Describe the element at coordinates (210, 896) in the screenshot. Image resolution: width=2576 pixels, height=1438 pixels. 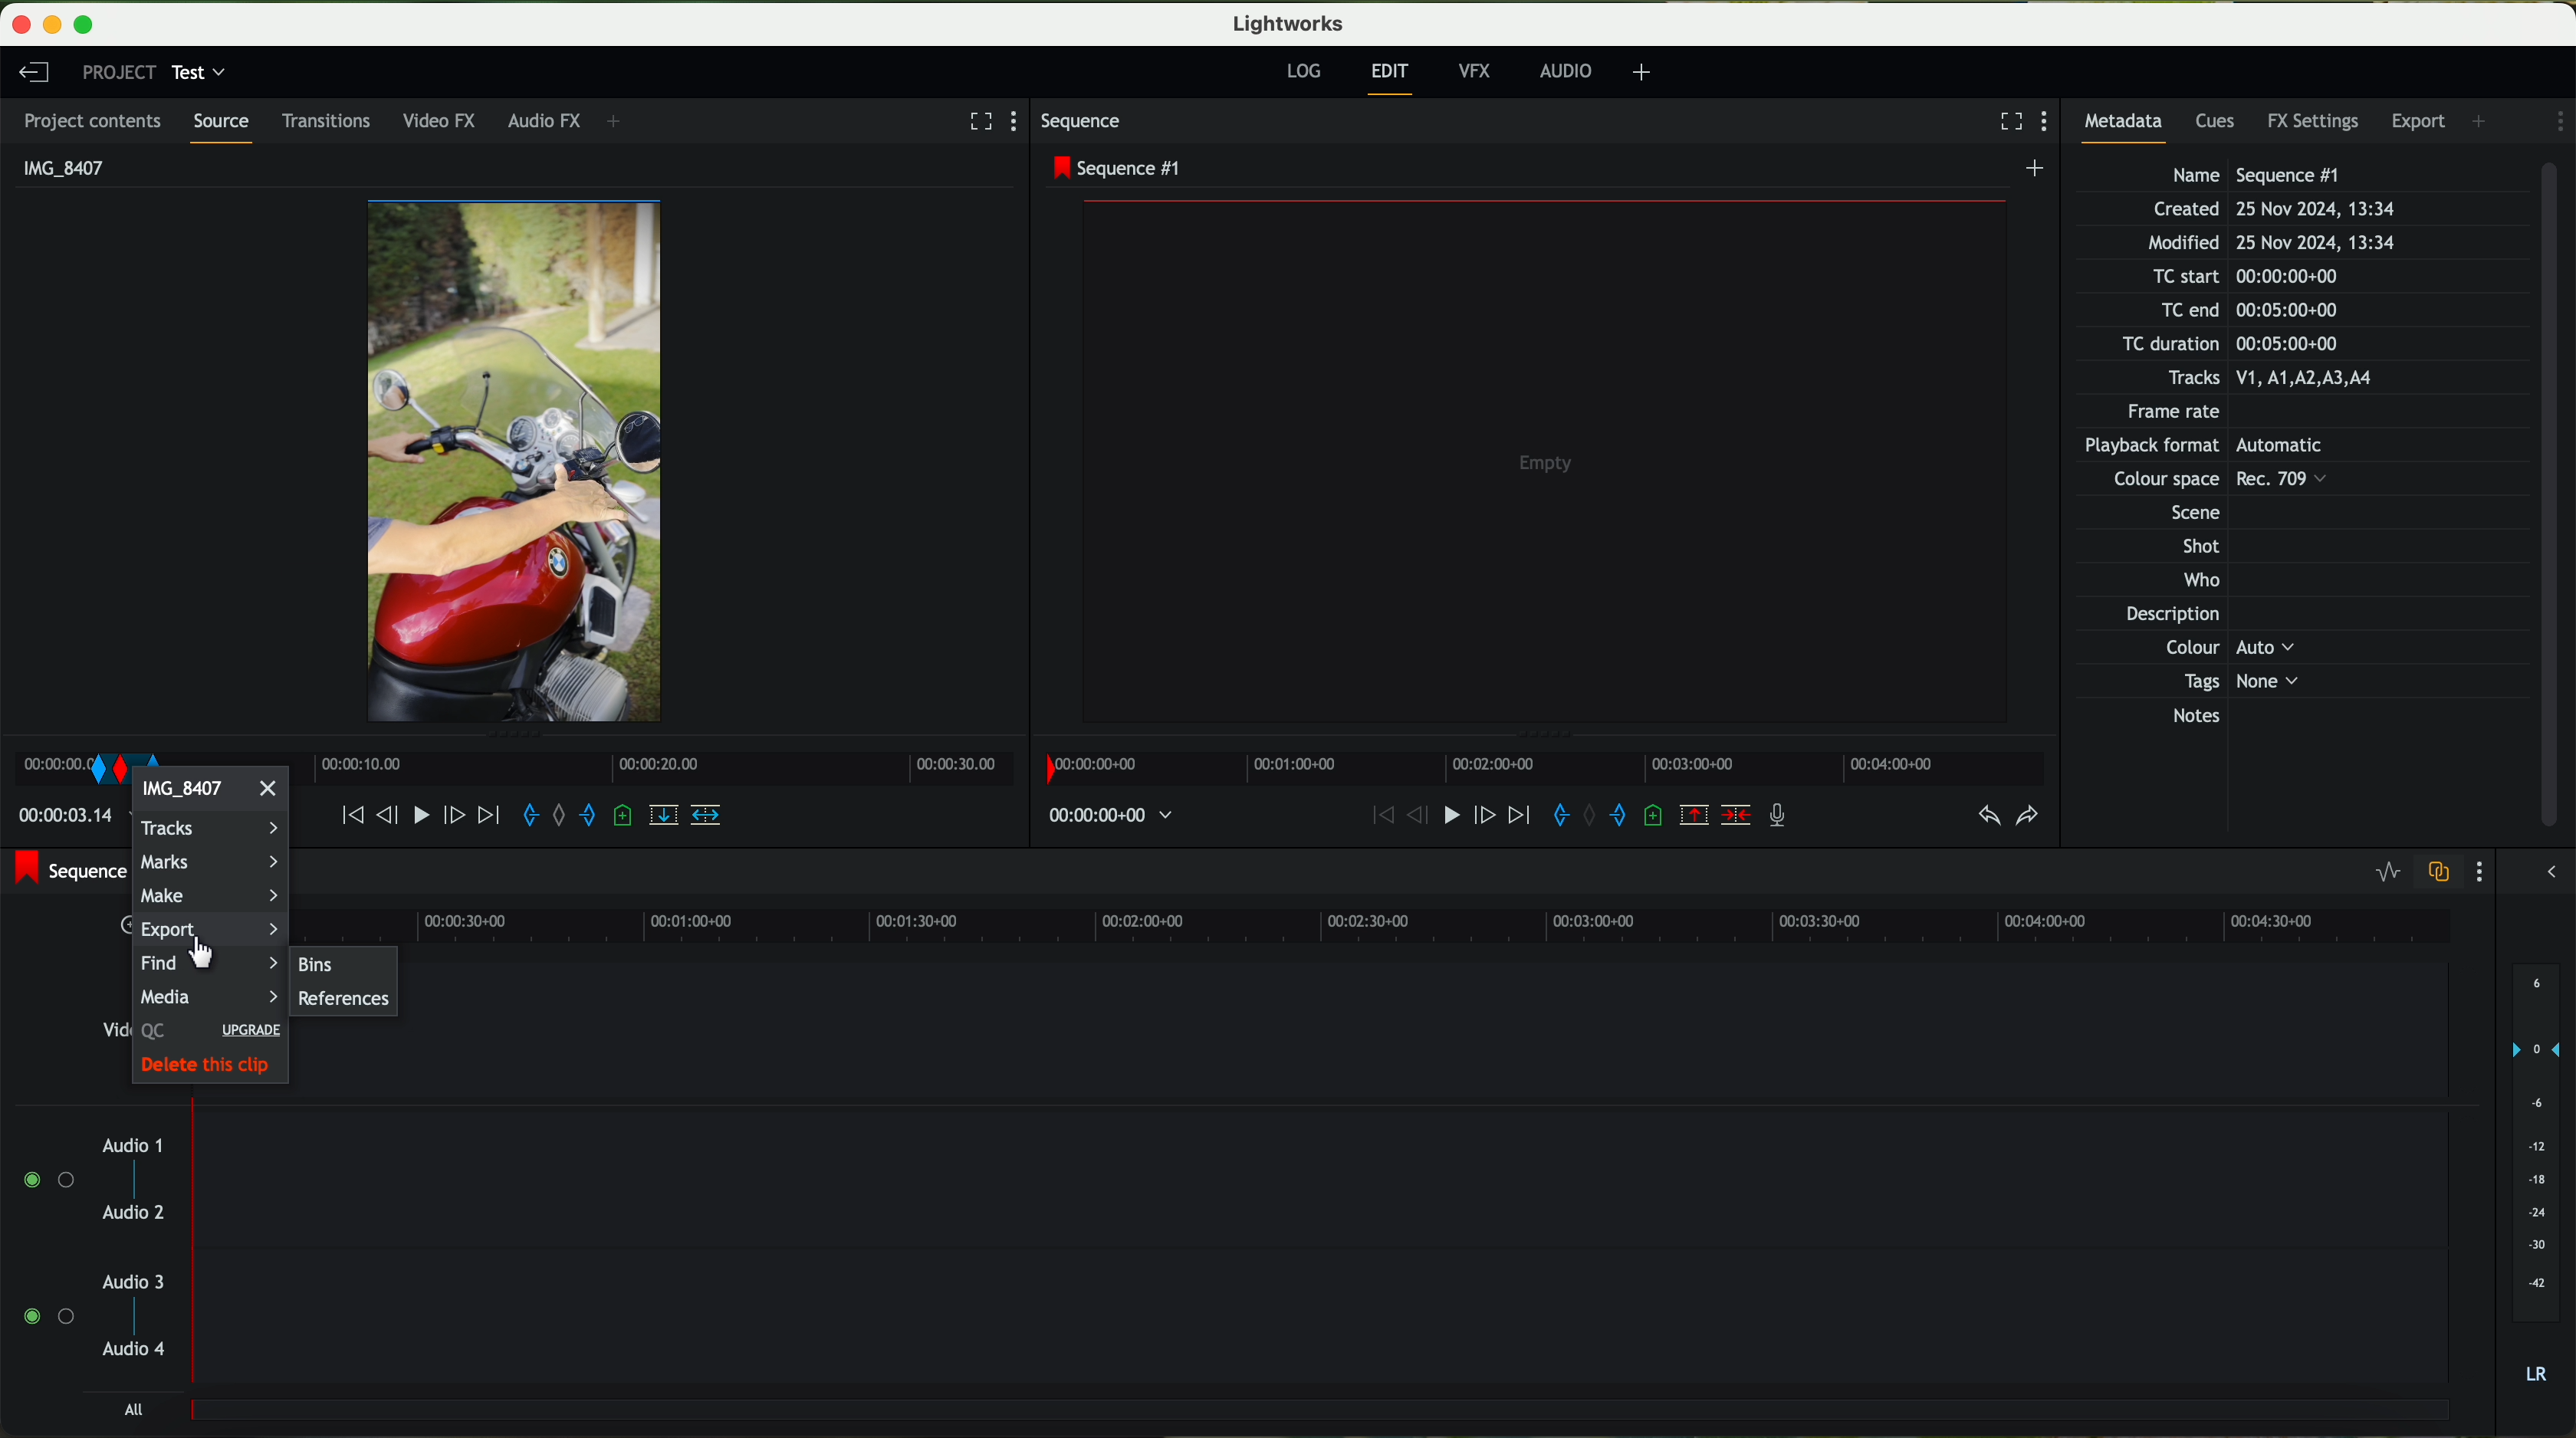
I see `make` at that location.